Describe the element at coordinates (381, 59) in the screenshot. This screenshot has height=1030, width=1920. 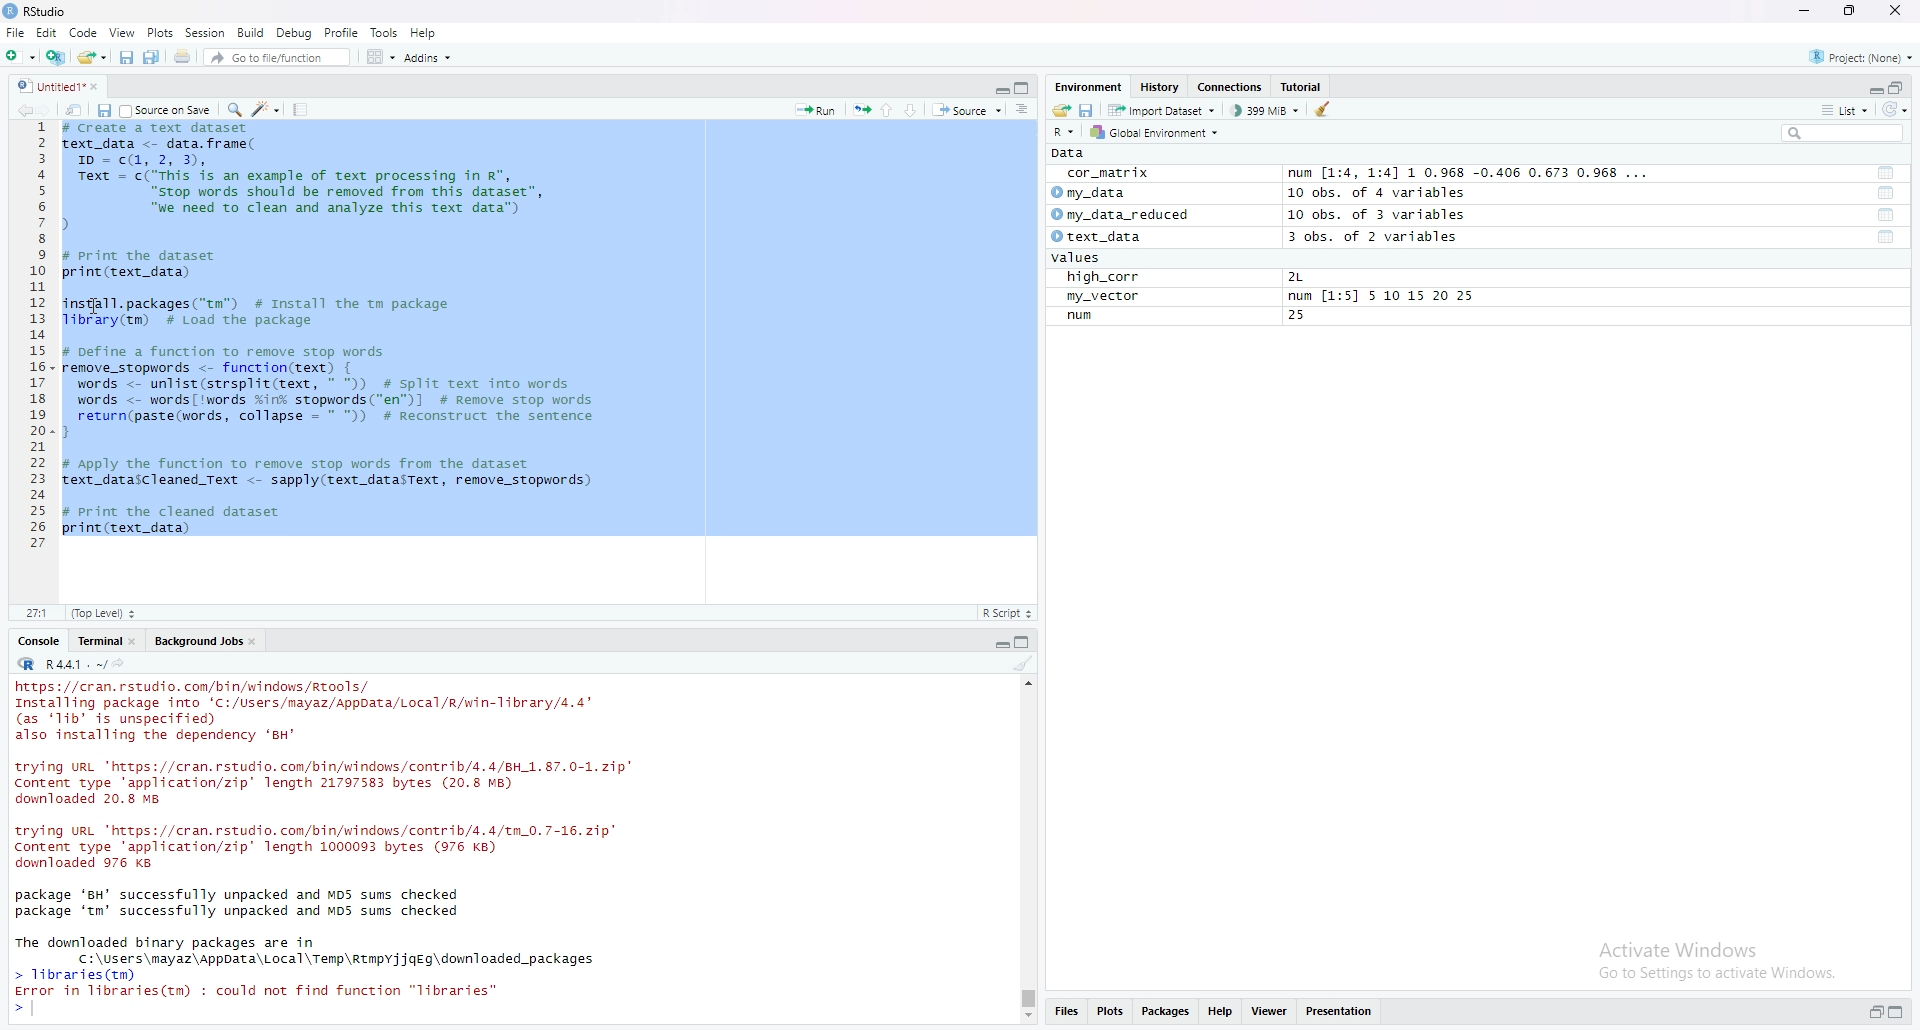
I see `workspace panes` at that location.